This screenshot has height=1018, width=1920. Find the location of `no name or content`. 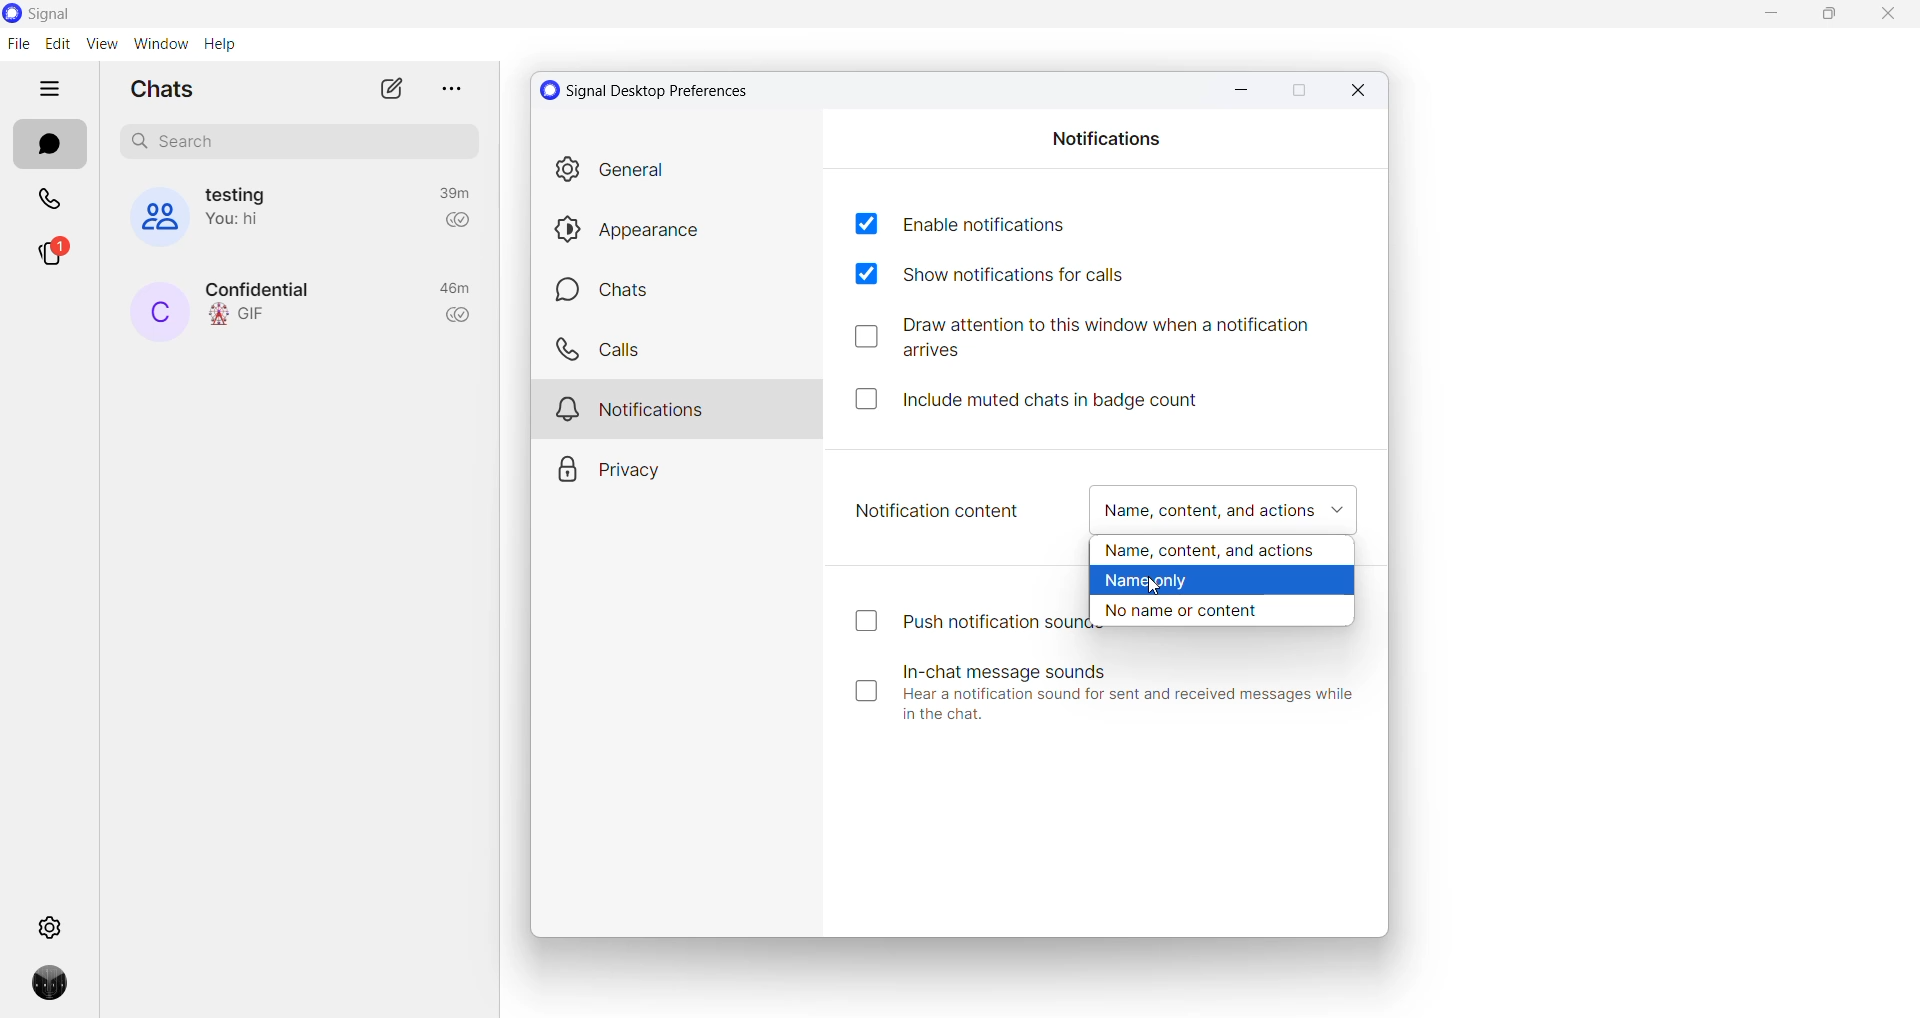

no name or content is located at coordinates (1225, 614).